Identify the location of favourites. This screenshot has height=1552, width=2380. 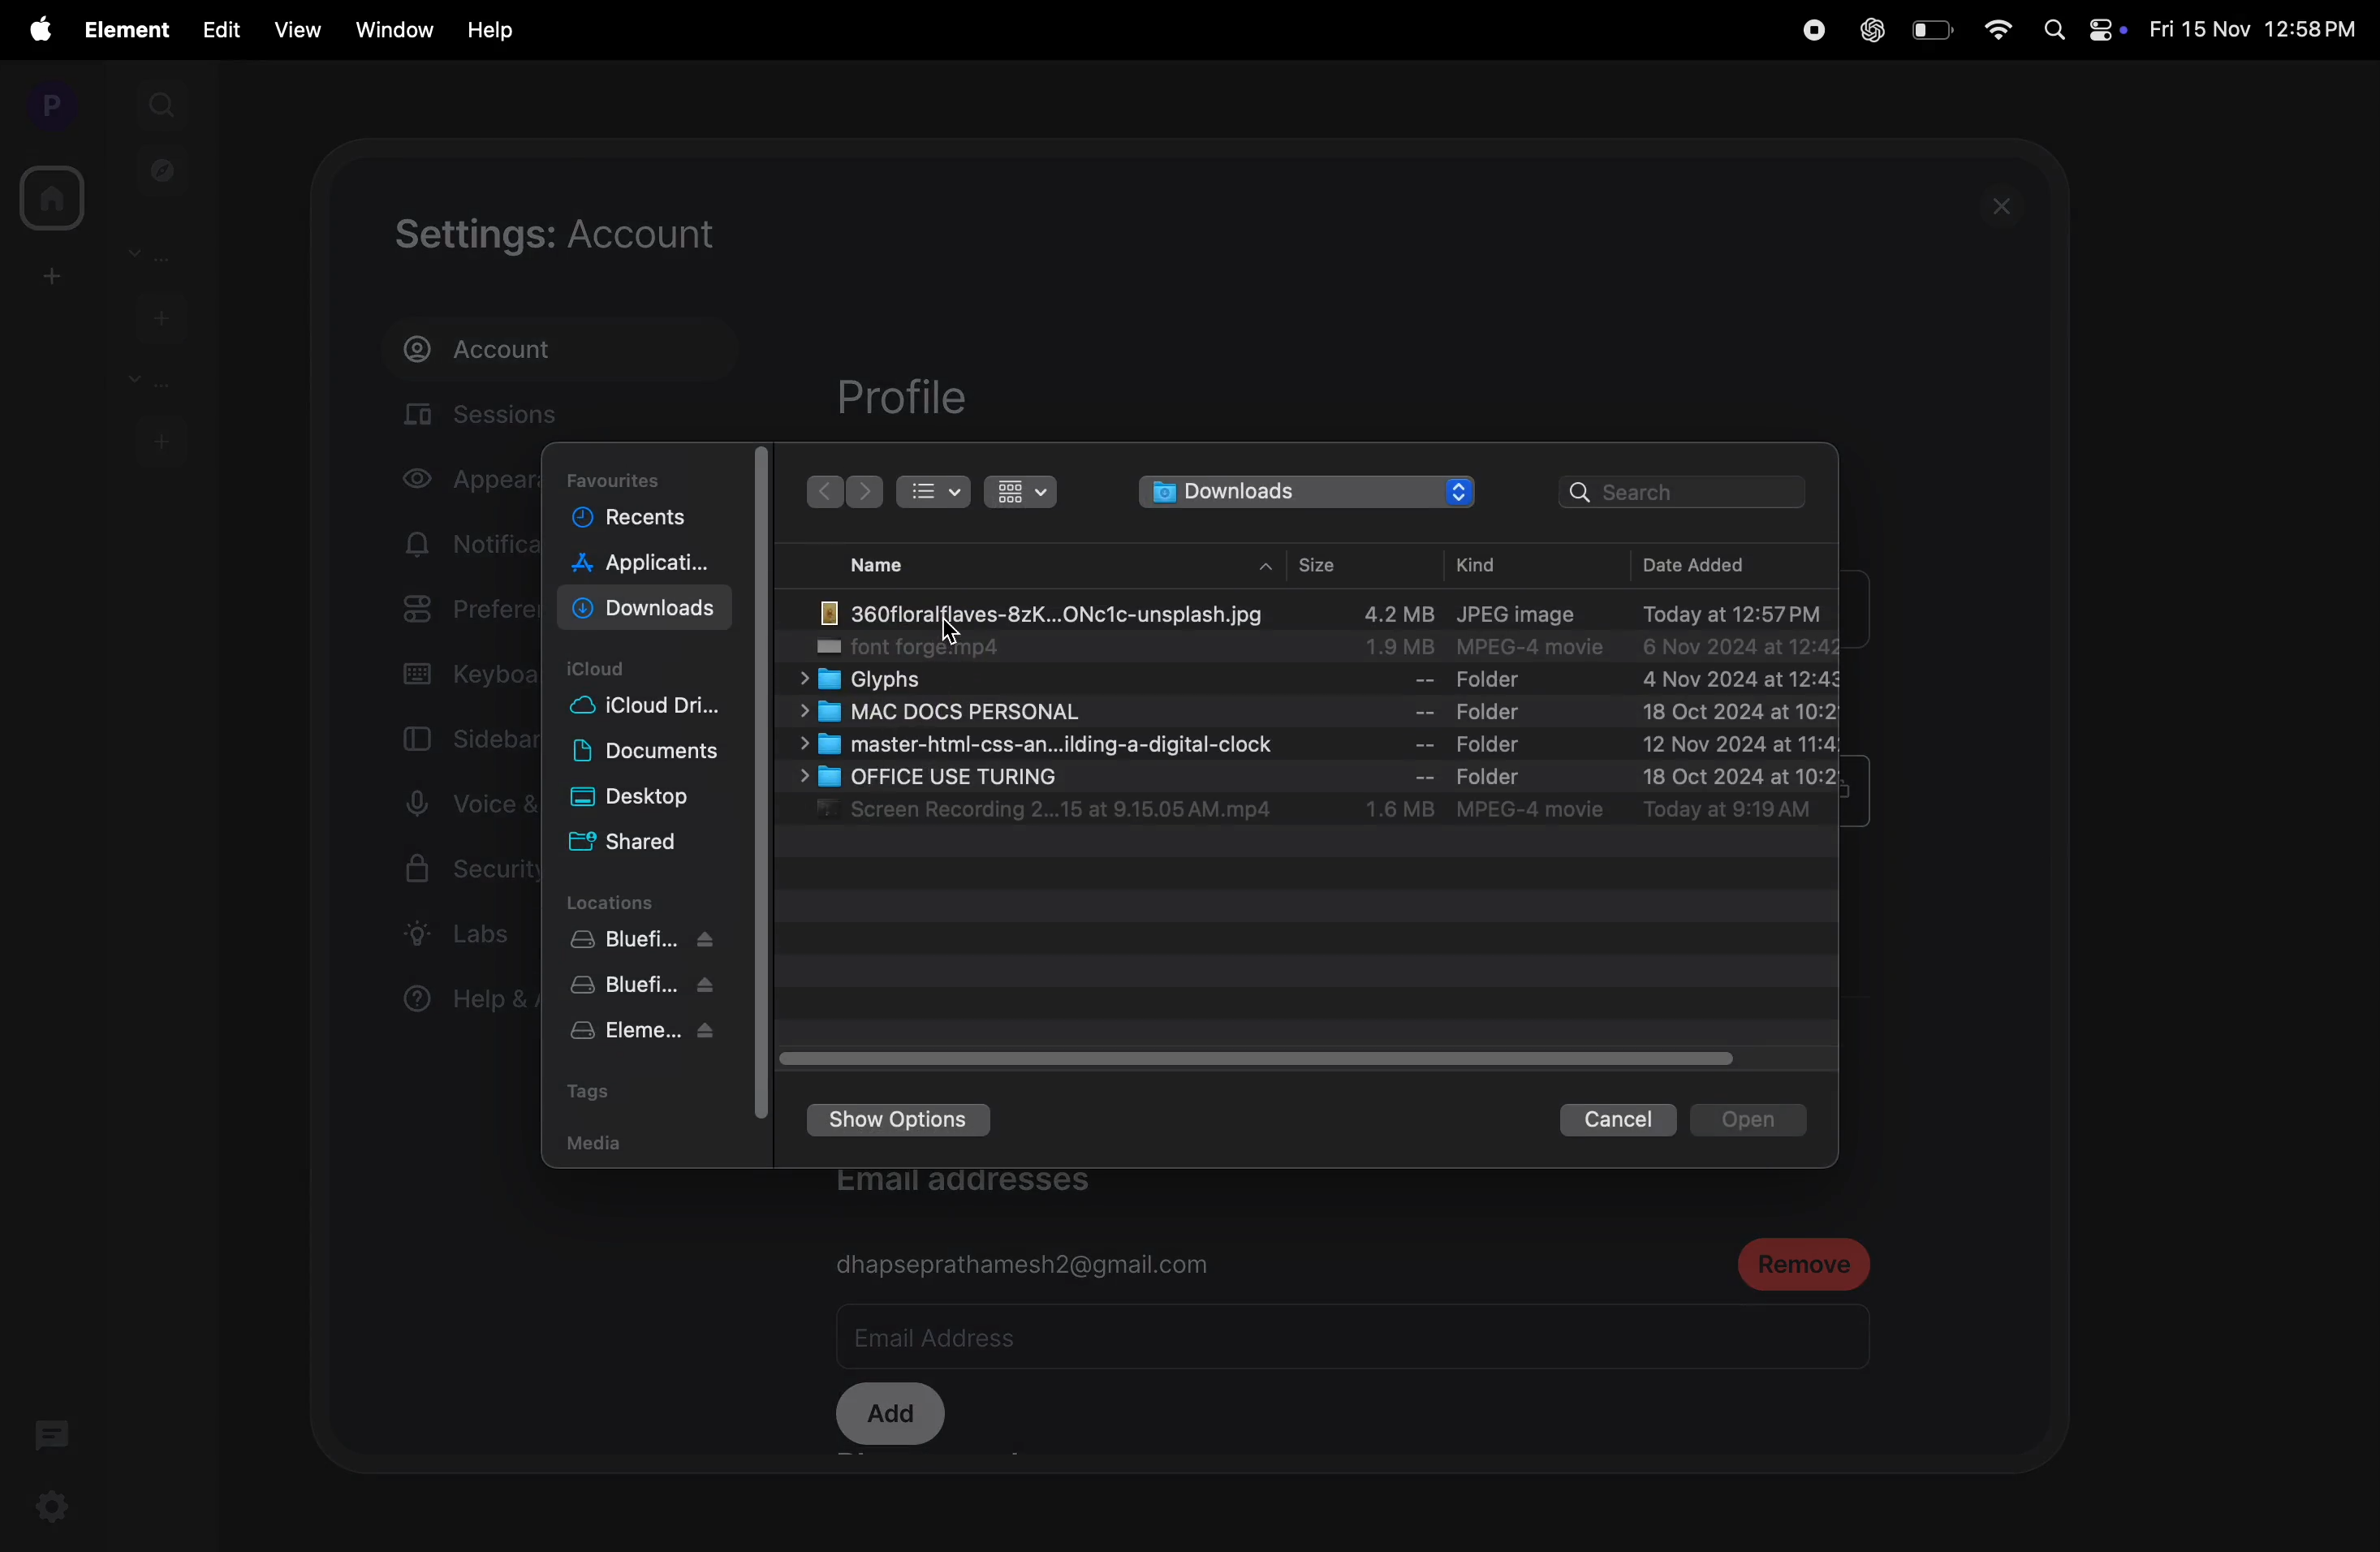
(637, 473).